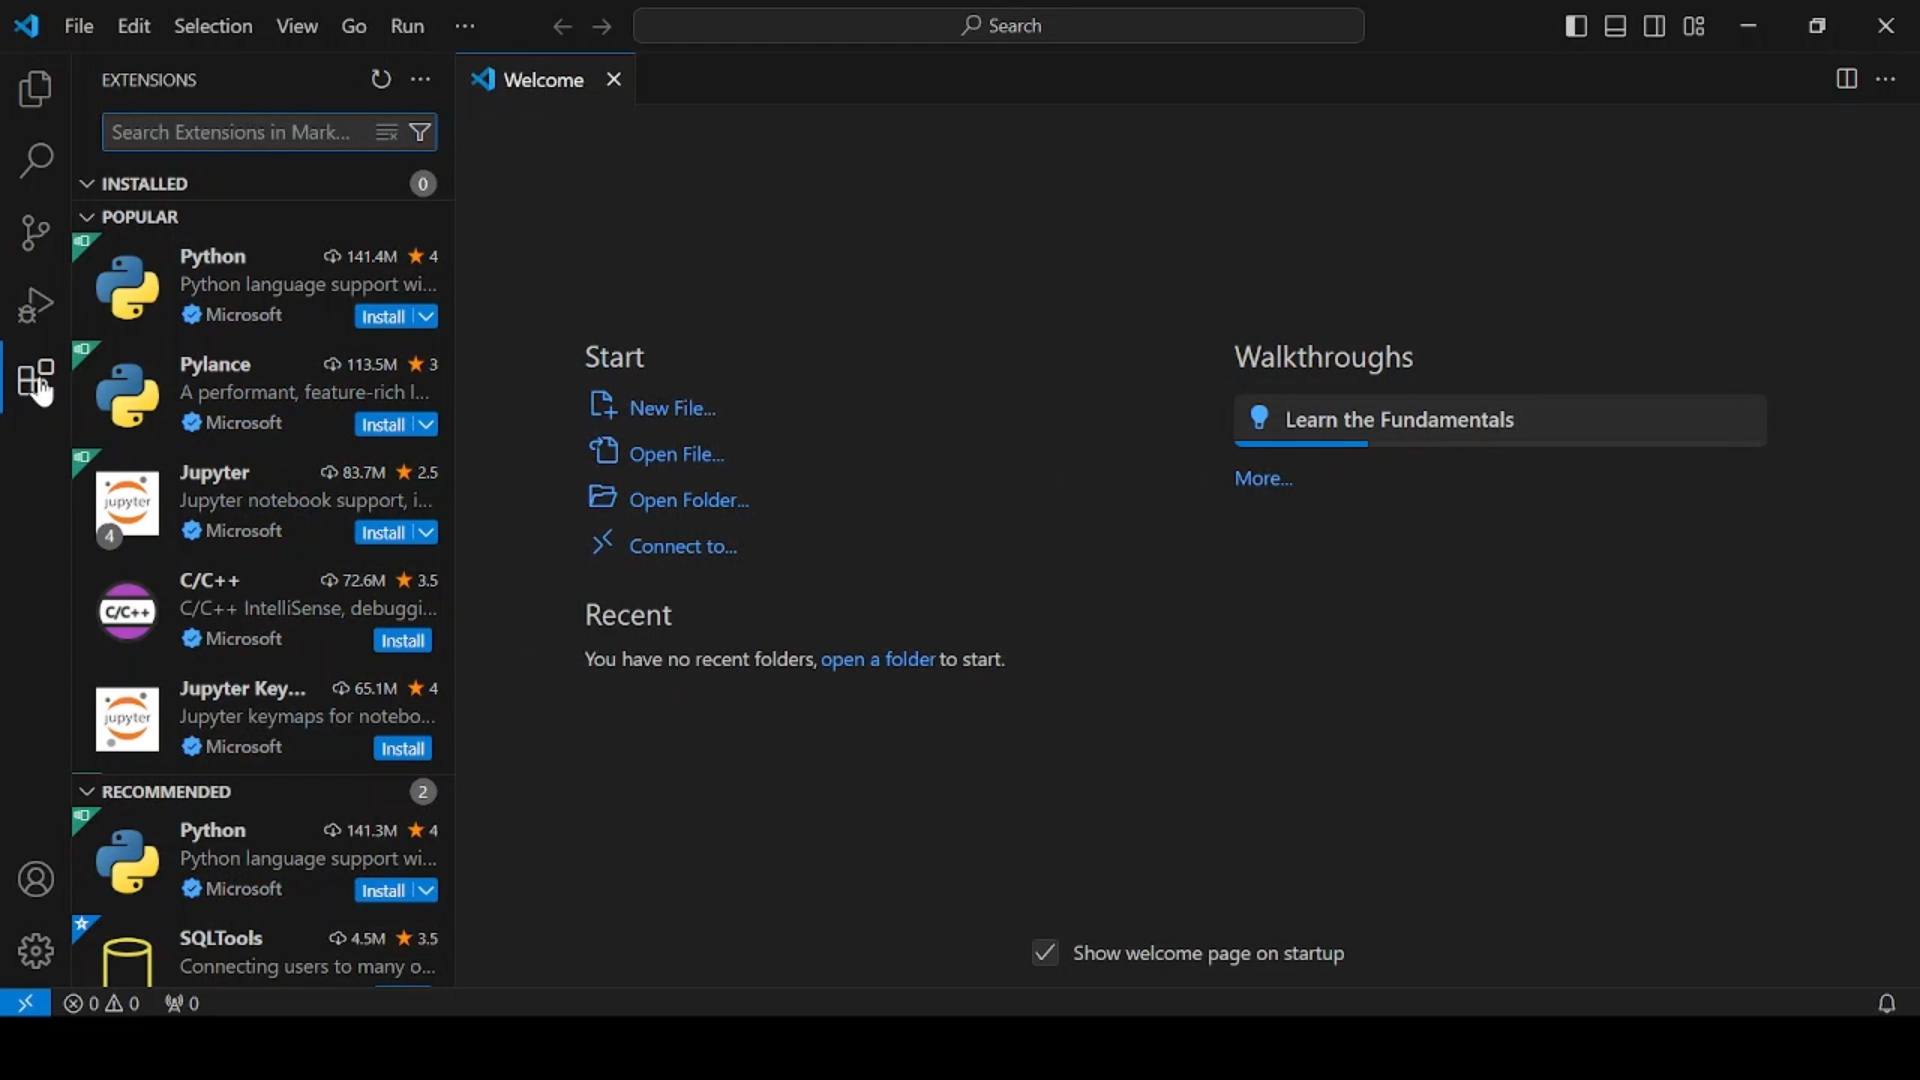 This screenshot has width=1920, height=1080. I want to click on selection, so click(211, 25).